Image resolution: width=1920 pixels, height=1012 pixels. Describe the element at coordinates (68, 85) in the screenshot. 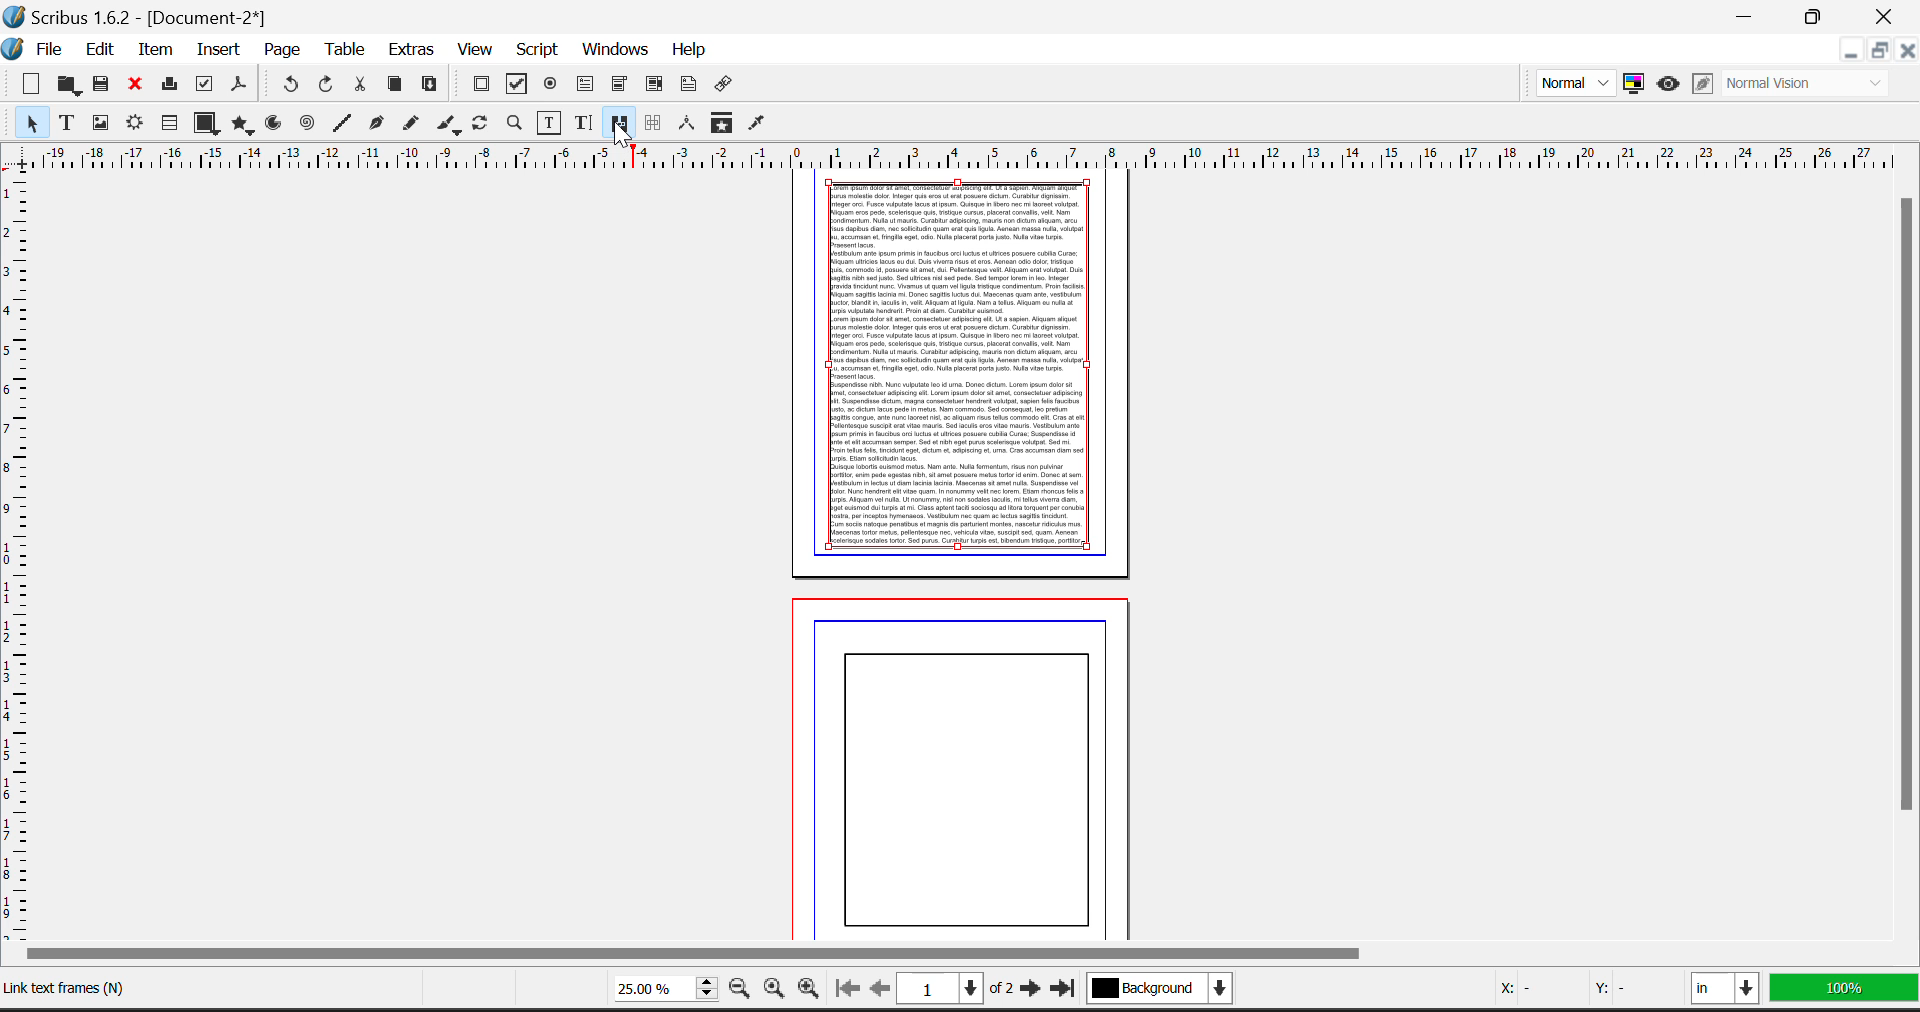

I see `Open` at that location.